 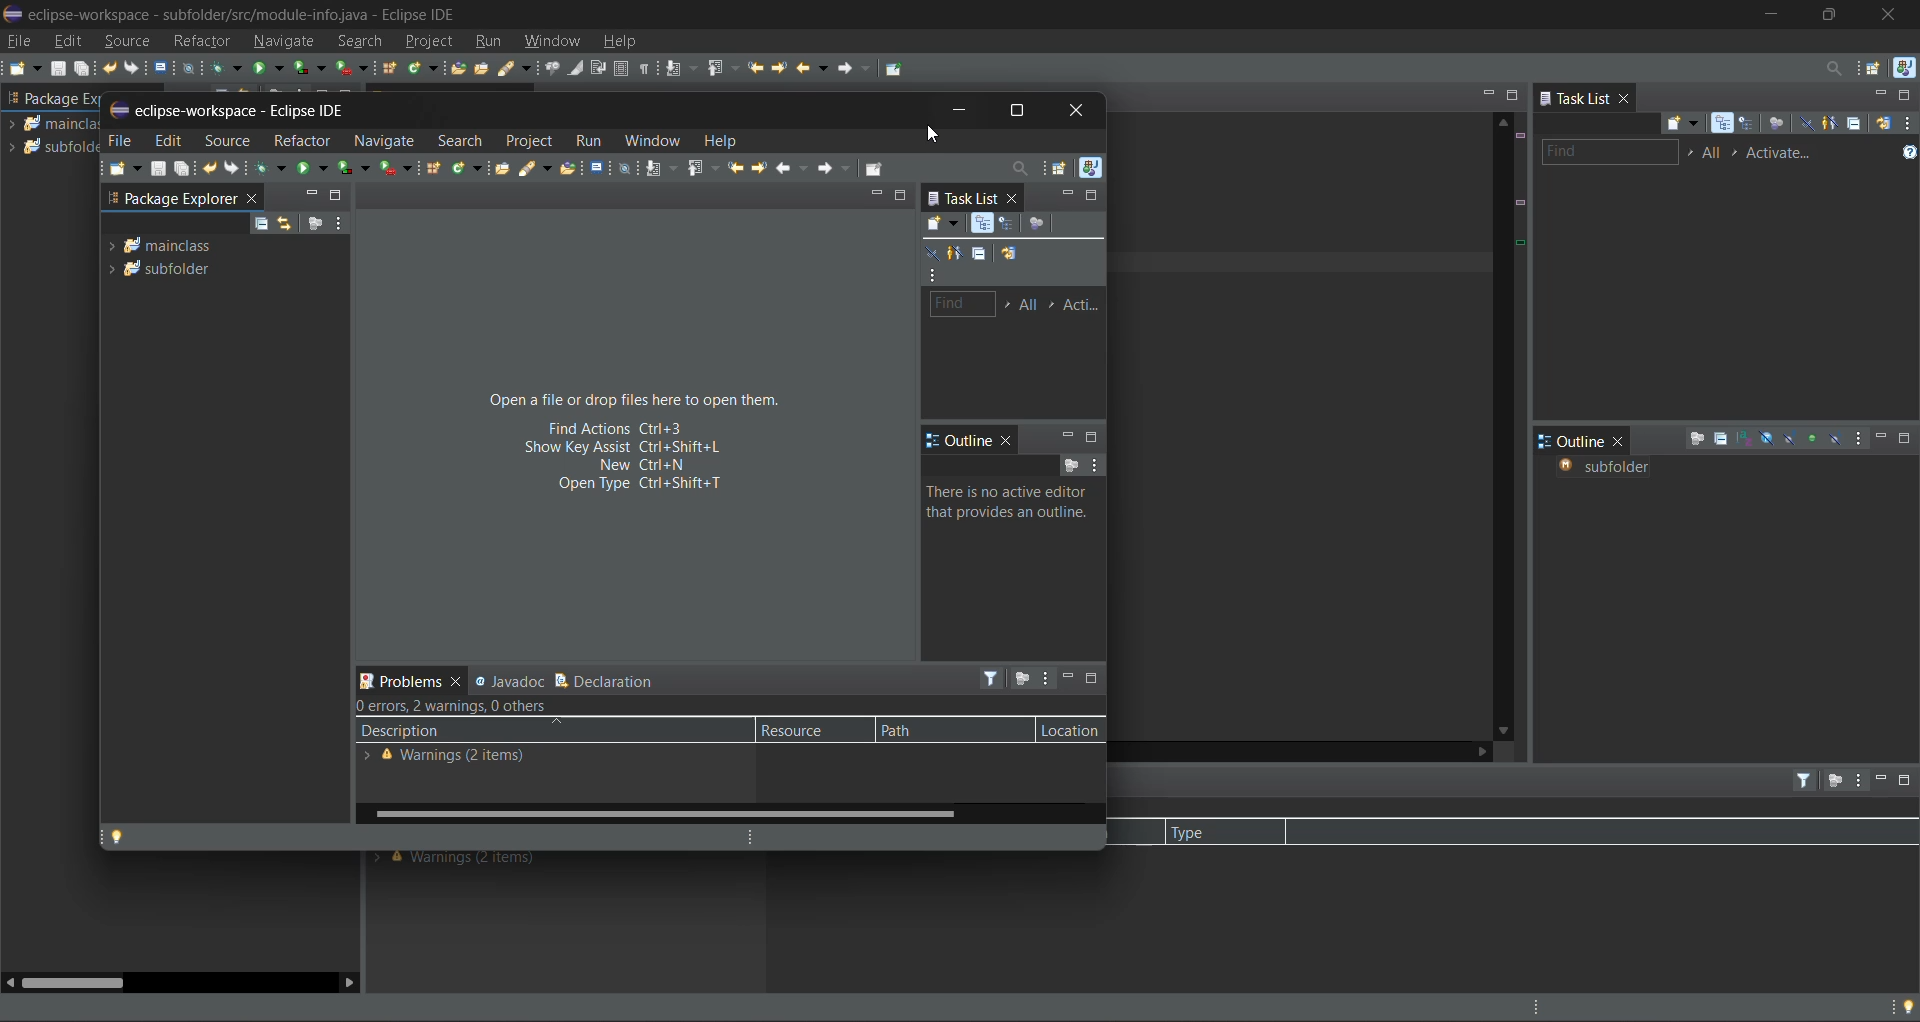 I want to click on save all, so click(x=183, y=170).